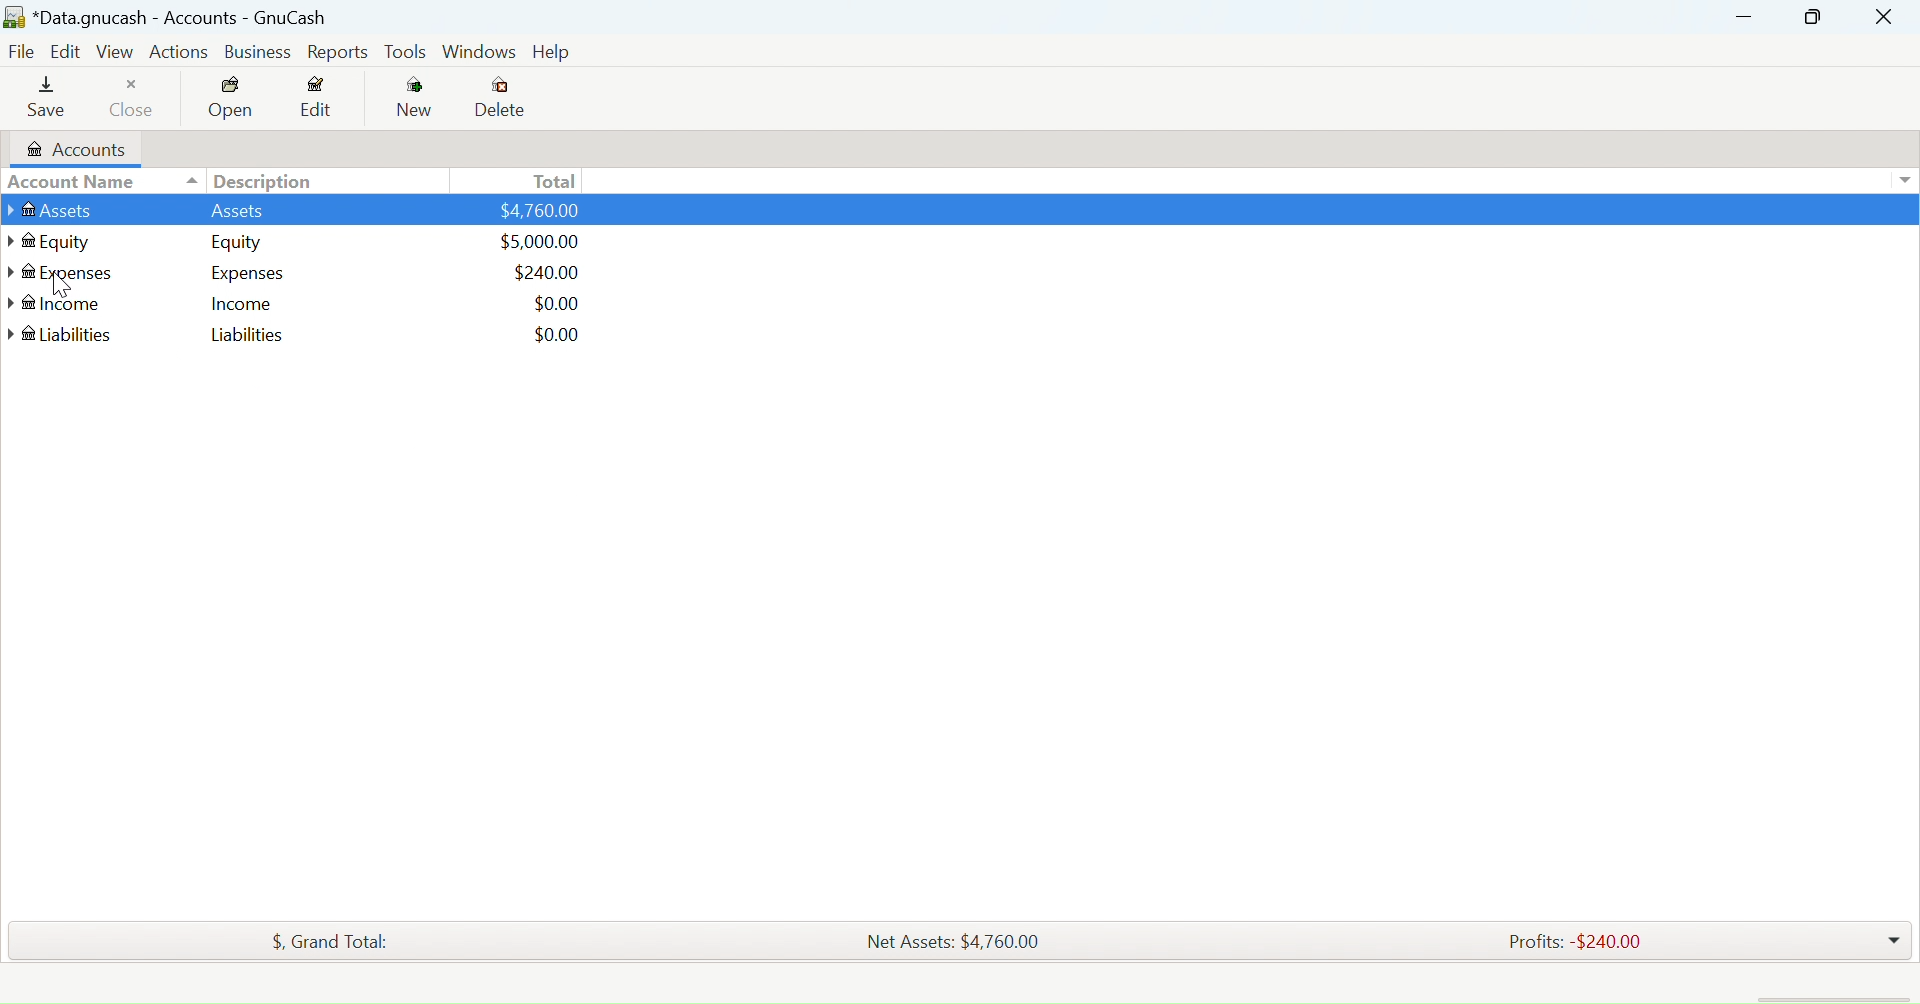 The image size is (1920, 1004). Describe the element at coordinates (116, 55) in the screenshot. I see `View` at that location.